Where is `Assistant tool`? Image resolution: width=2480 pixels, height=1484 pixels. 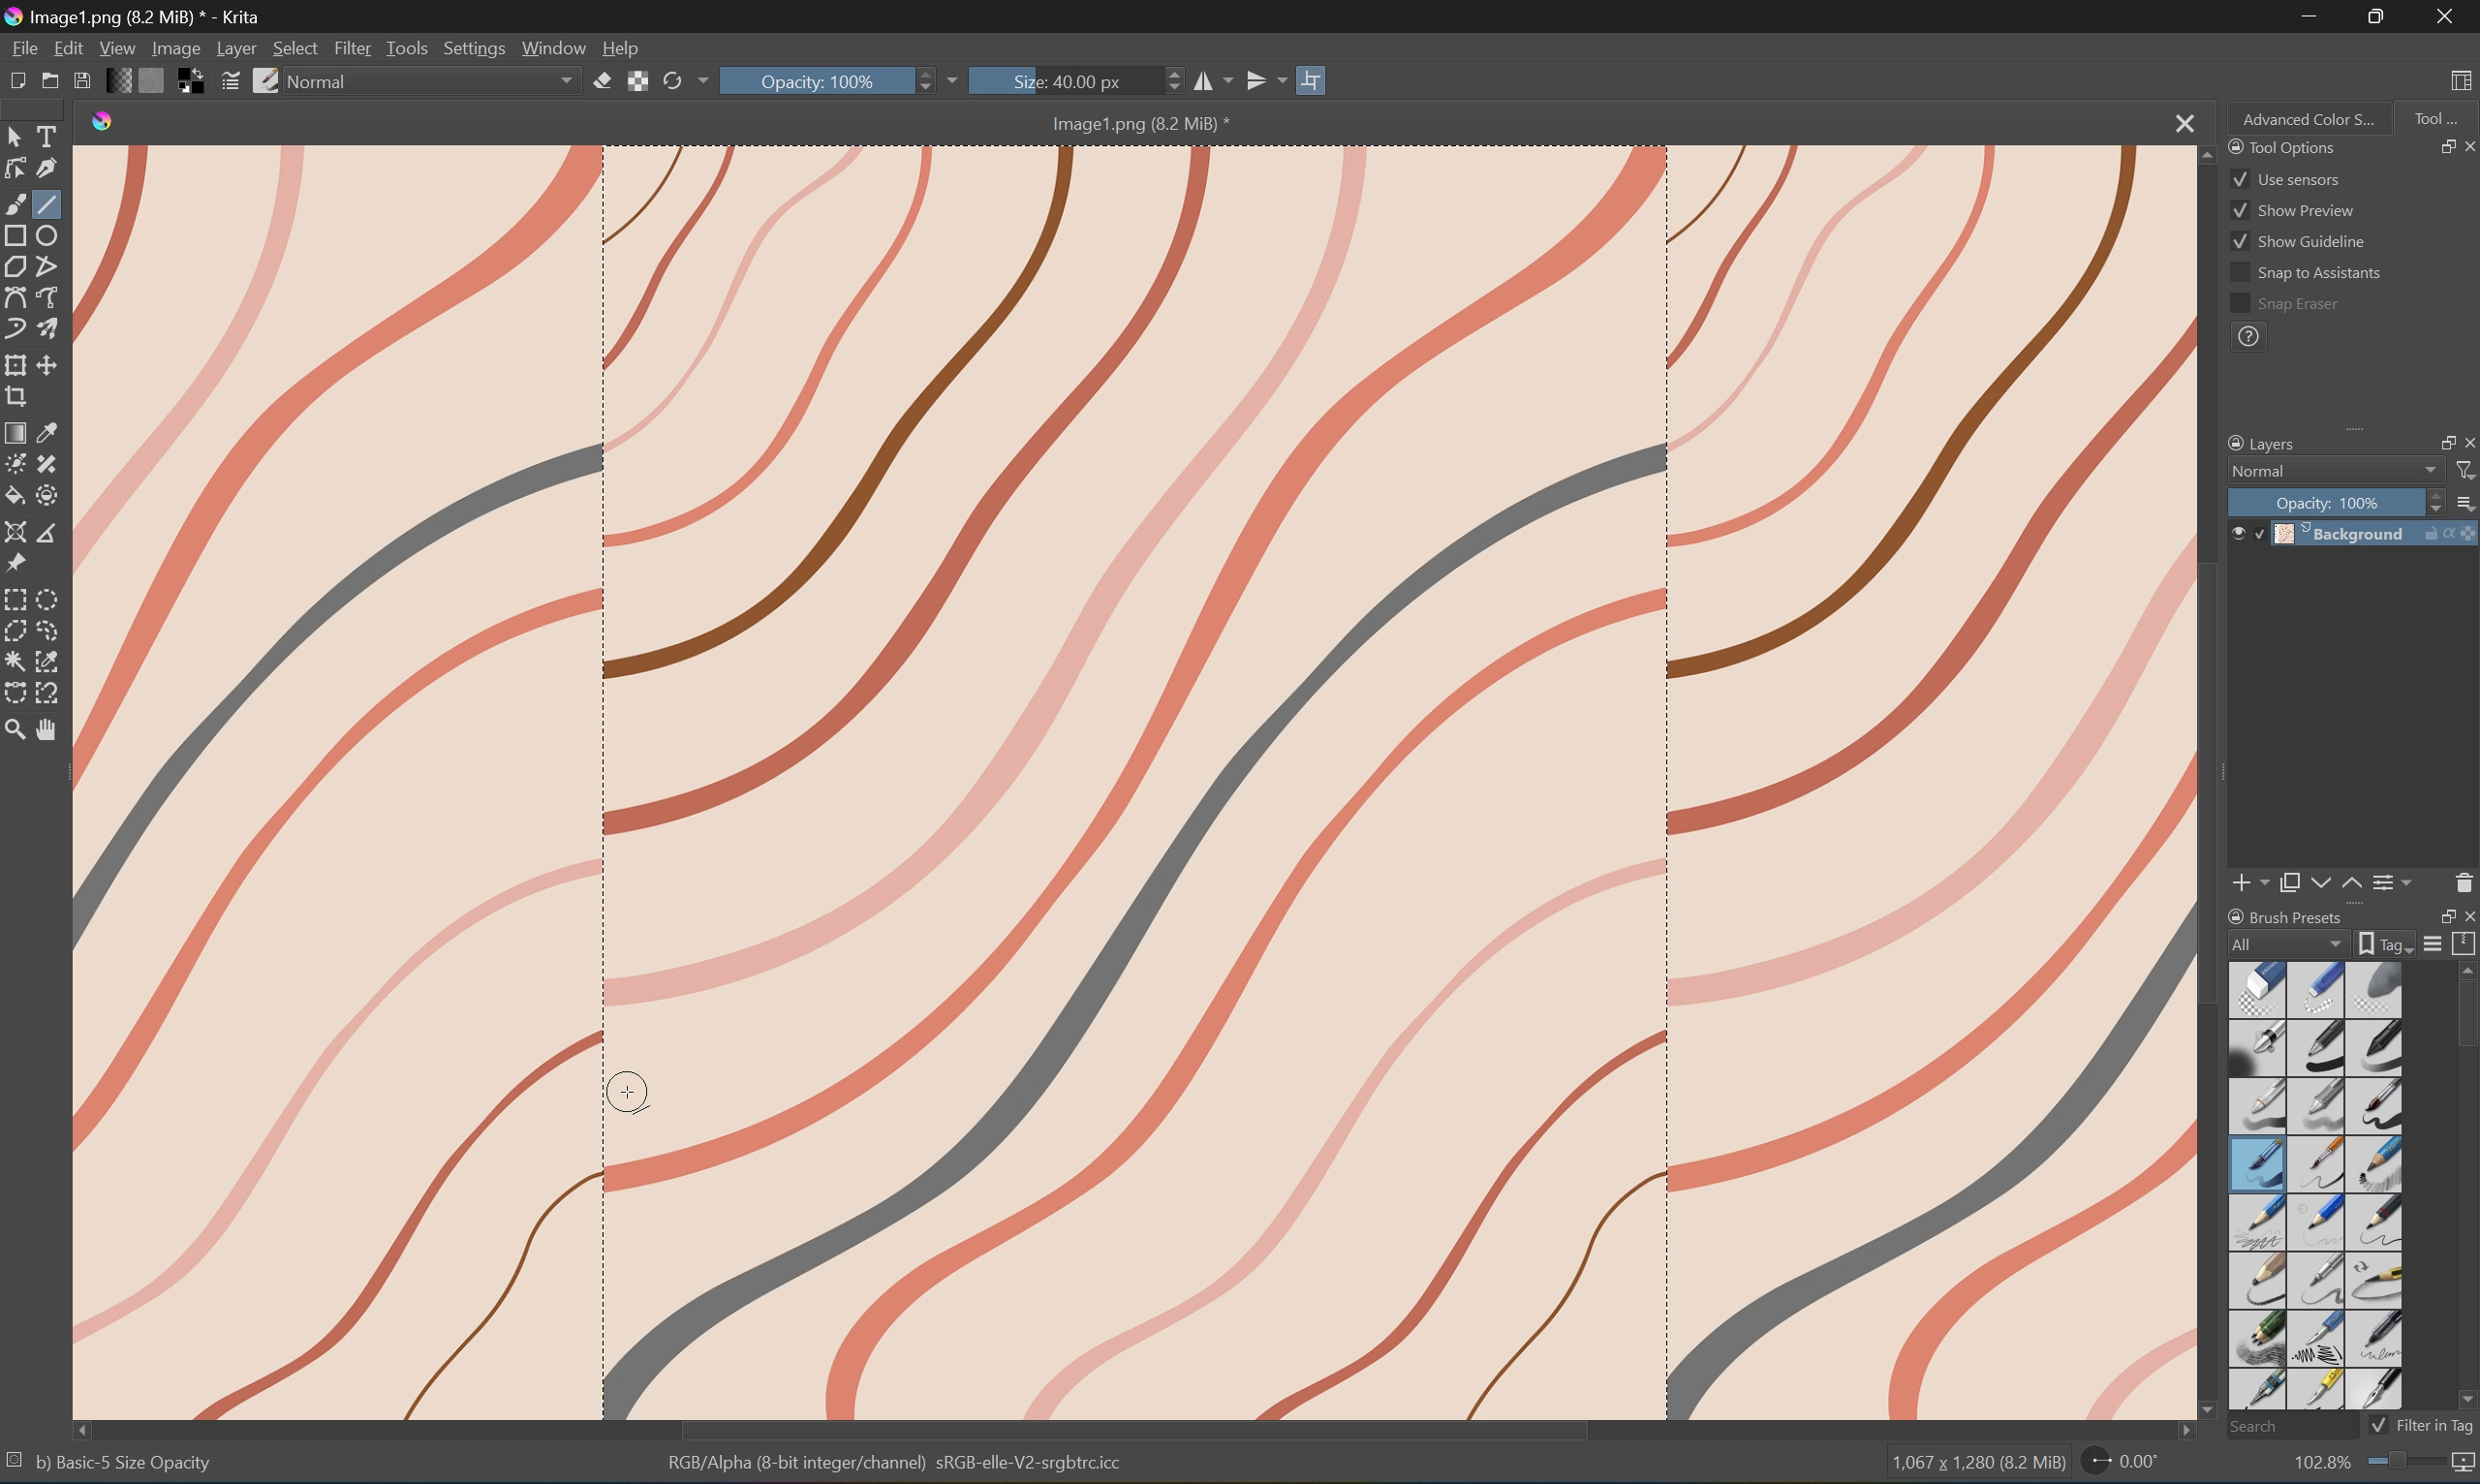 Assistant tool is located at coordinates (17, 533).